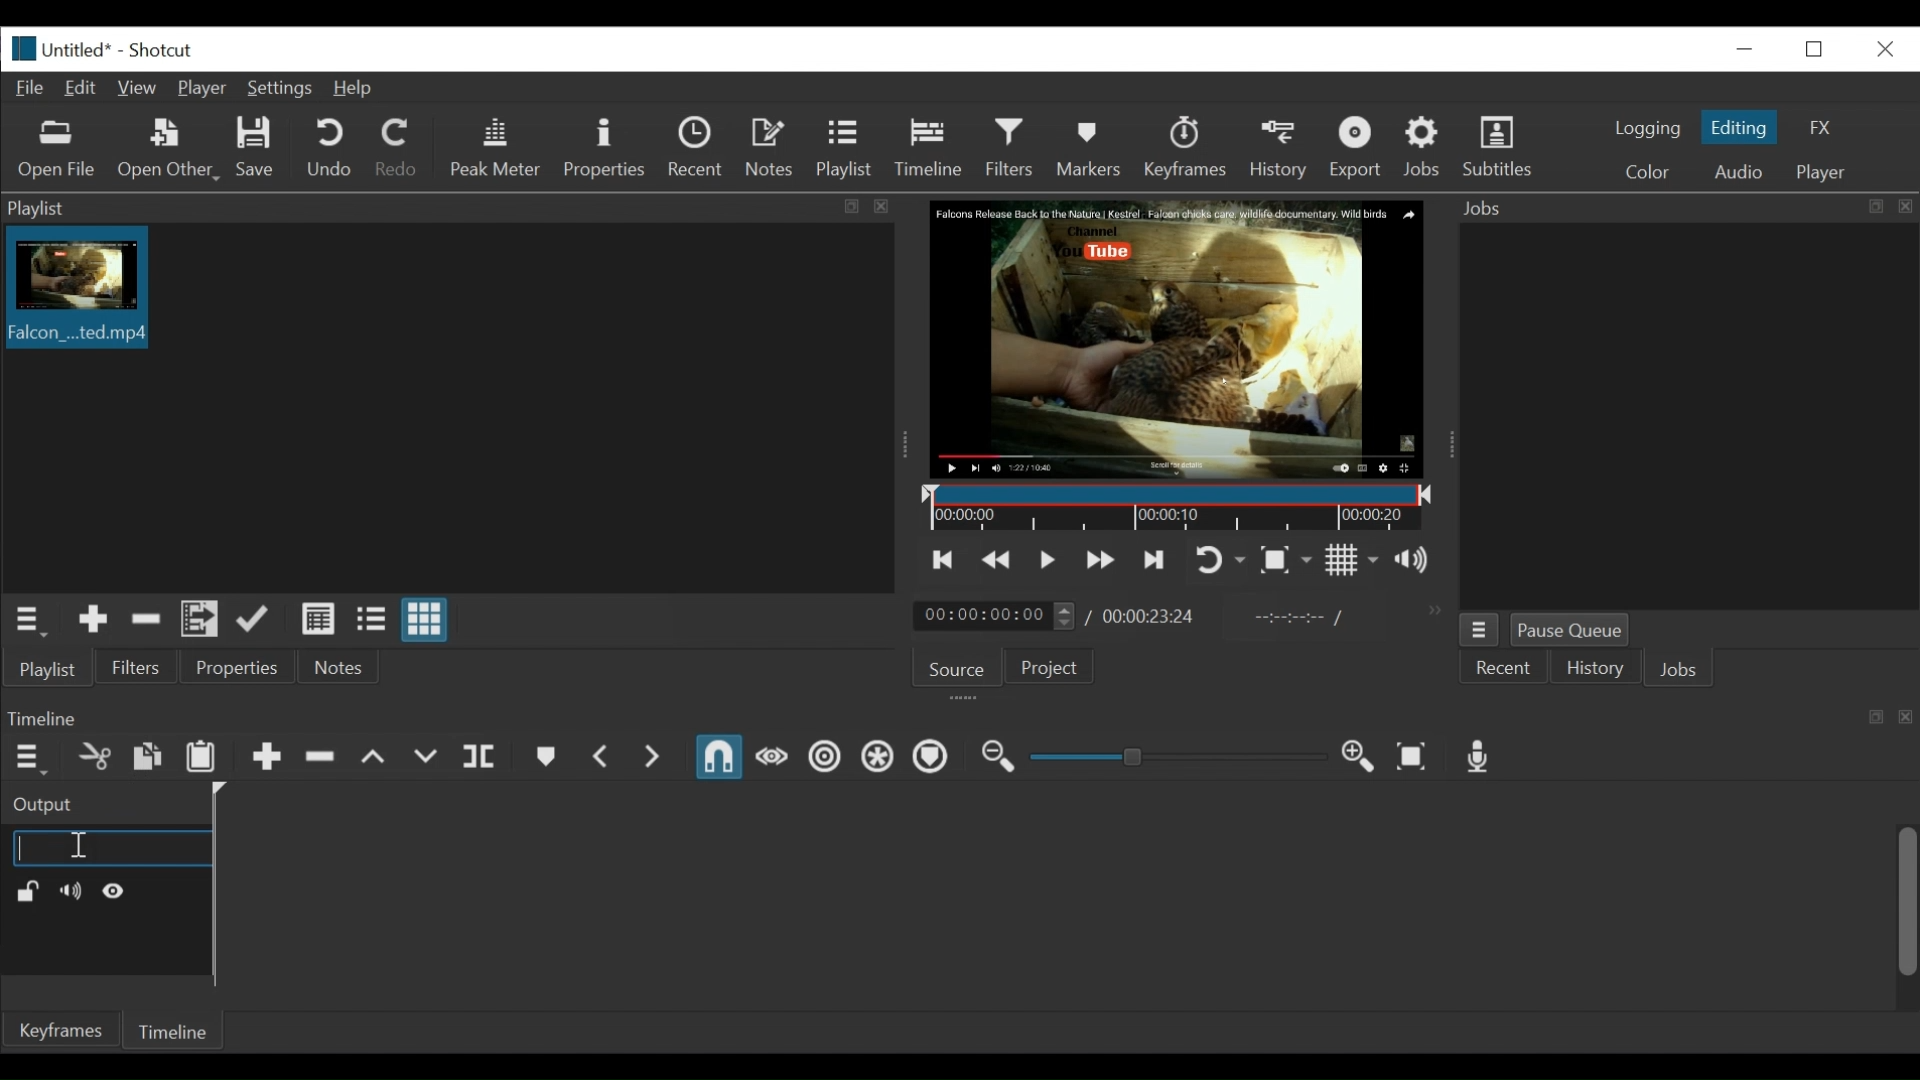 The image size is (1920, 1080). I want to click on Playlist, so click(849, 151).